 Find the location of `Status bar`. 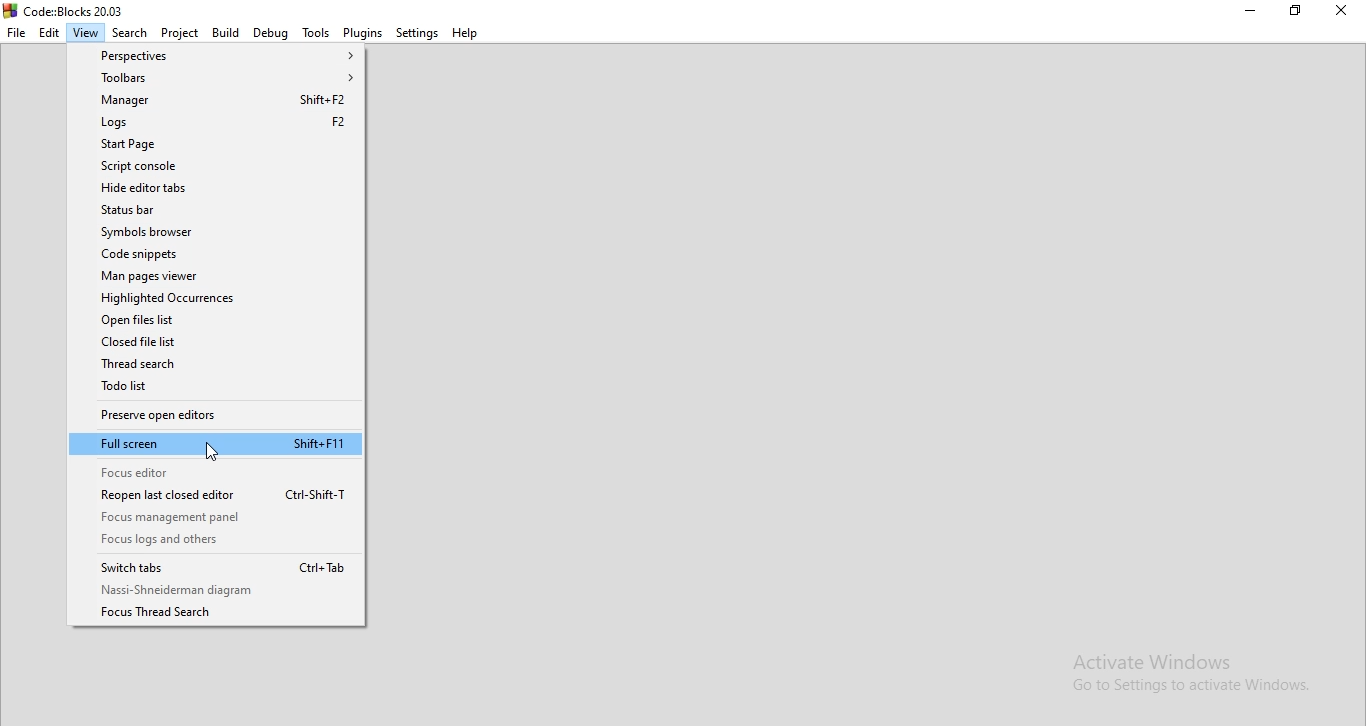

Status bar is located at coordinates (213, 210).